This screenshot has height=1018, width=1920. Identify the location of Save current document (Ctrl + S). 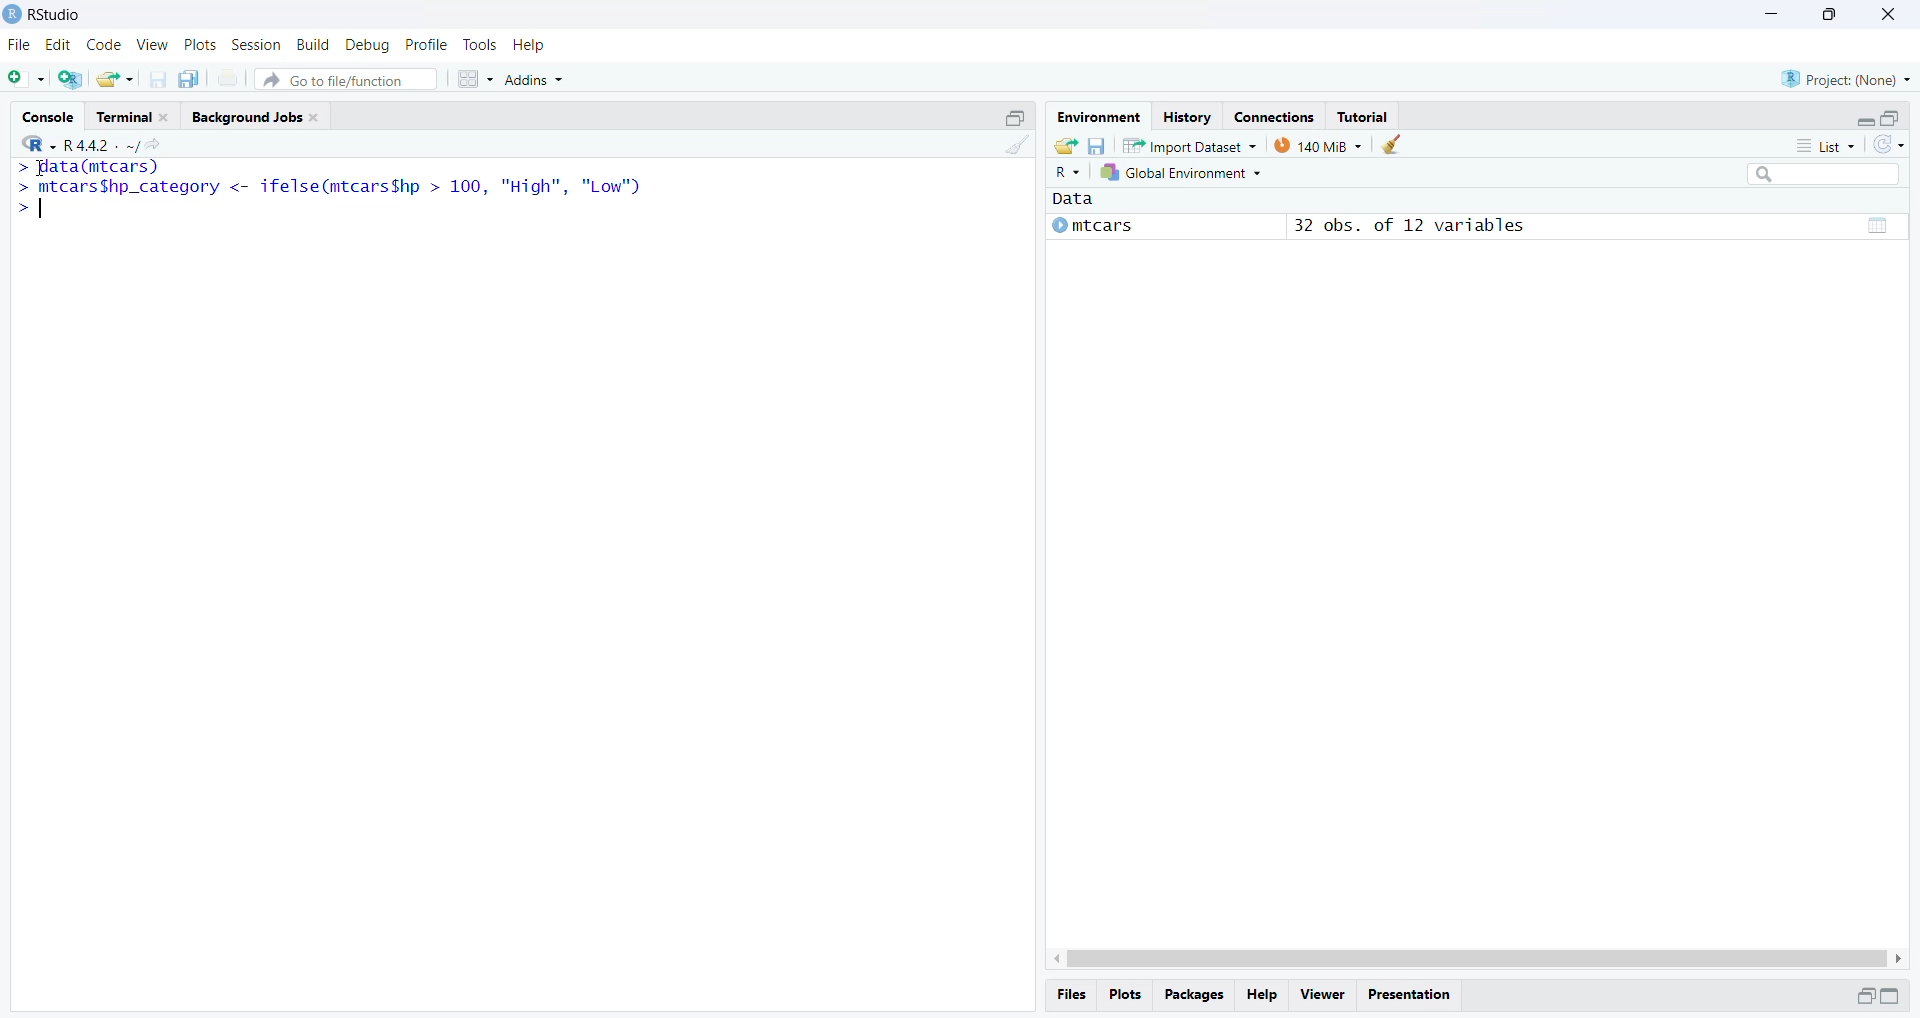
(163, 79).